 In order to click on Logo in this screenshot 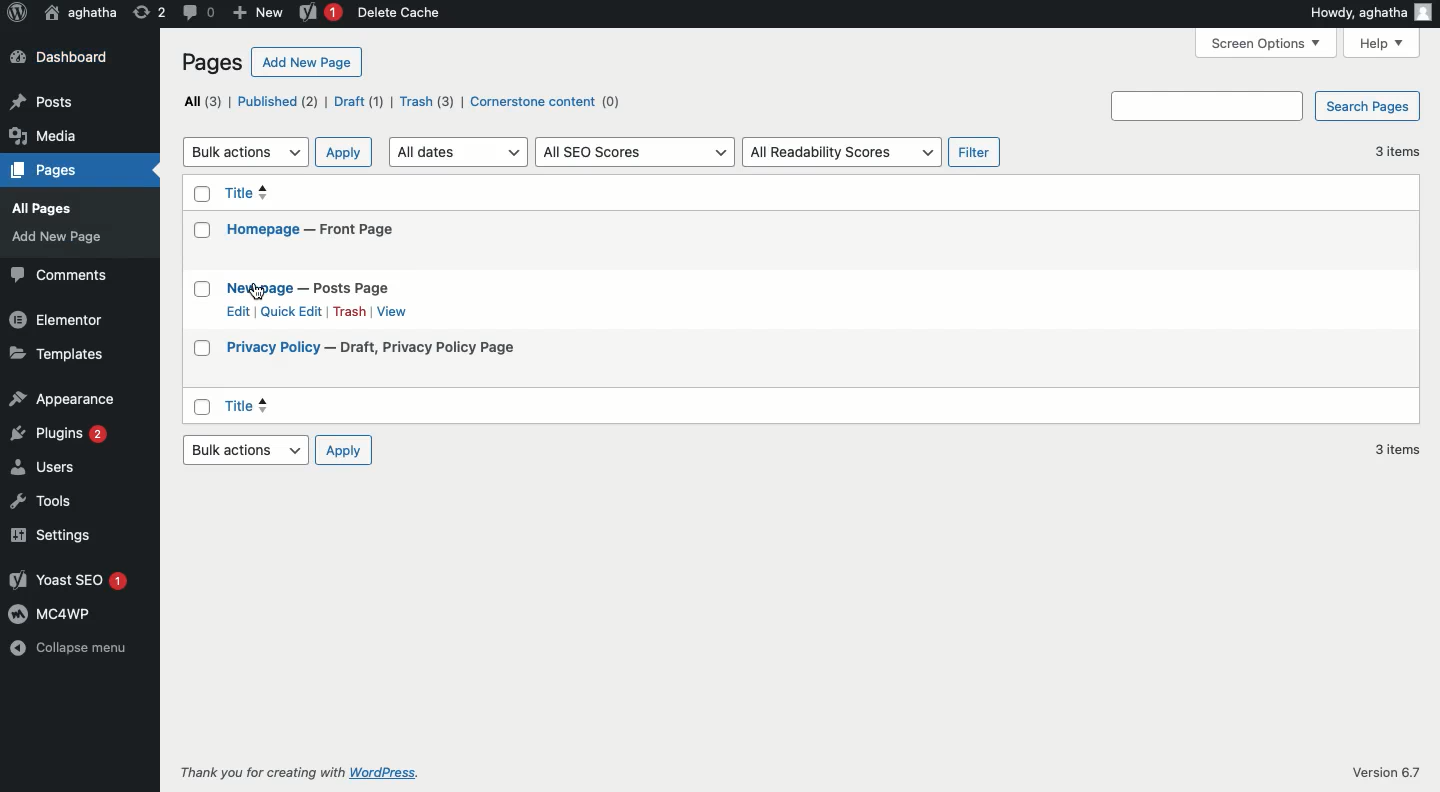, I will do `click(17, 13)`.